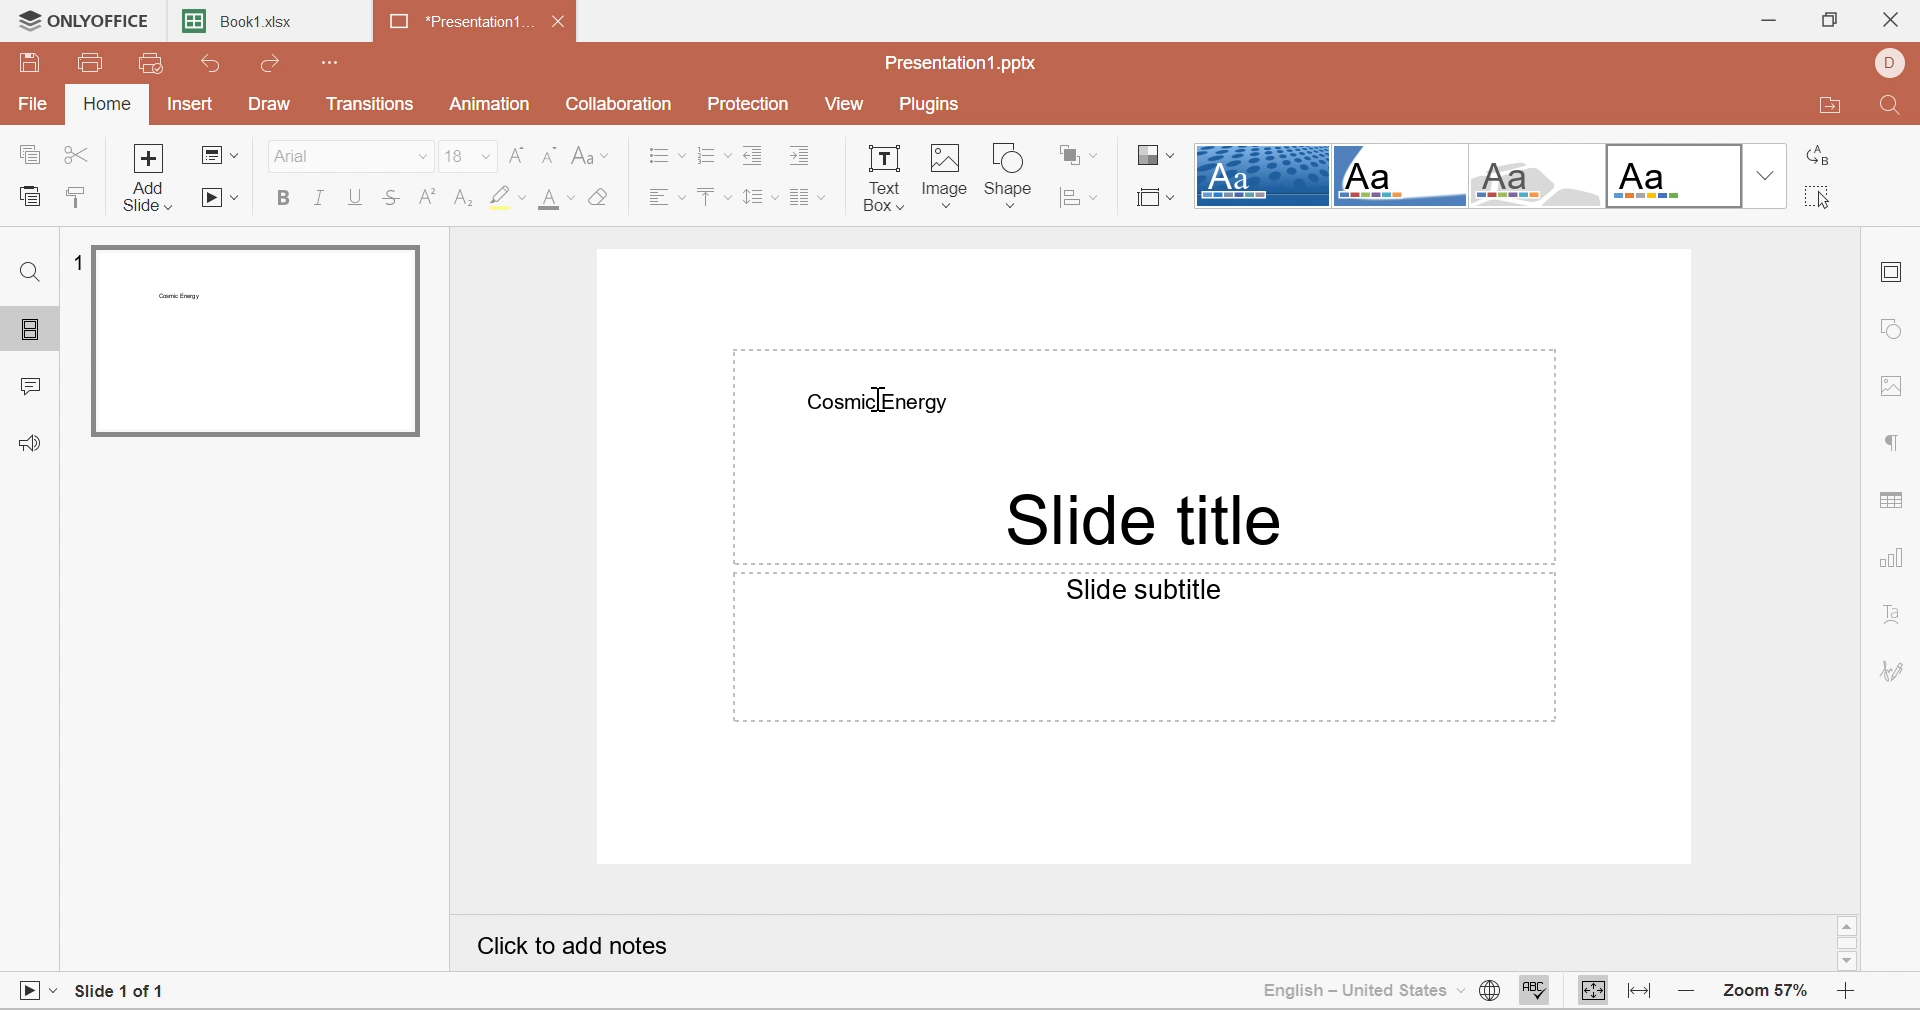 This screenshot has width=1920, height=1010. What do you see at coordinates (710, 198) in the screenshot?
I see `Align Top` at bounding box center [710, 198].